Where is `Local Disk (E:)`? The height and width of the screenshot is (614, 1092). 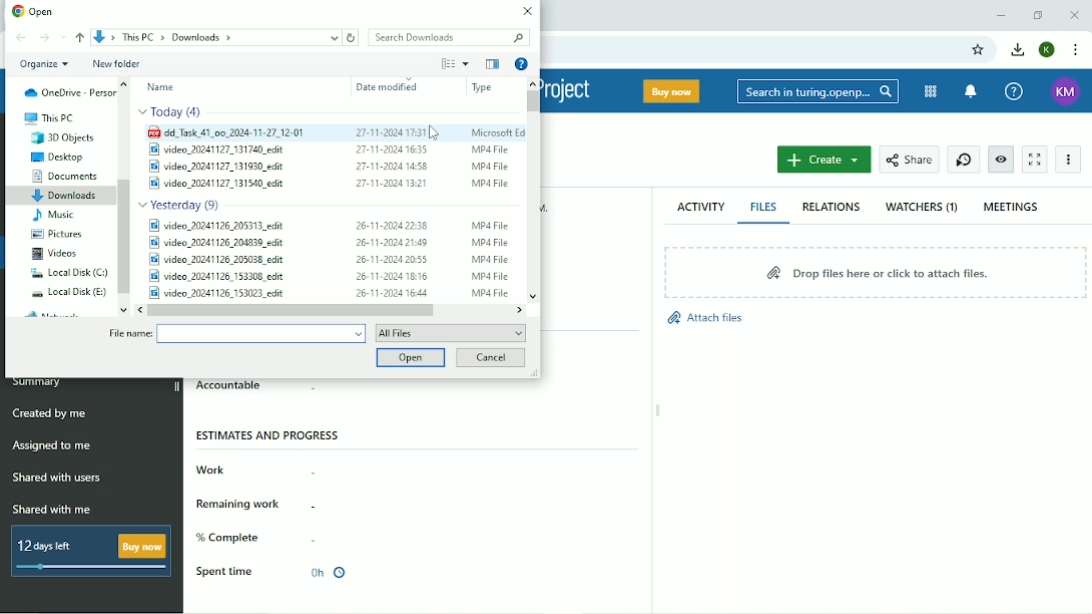
Local Disk (E:) is located at coordinates (70, 292).